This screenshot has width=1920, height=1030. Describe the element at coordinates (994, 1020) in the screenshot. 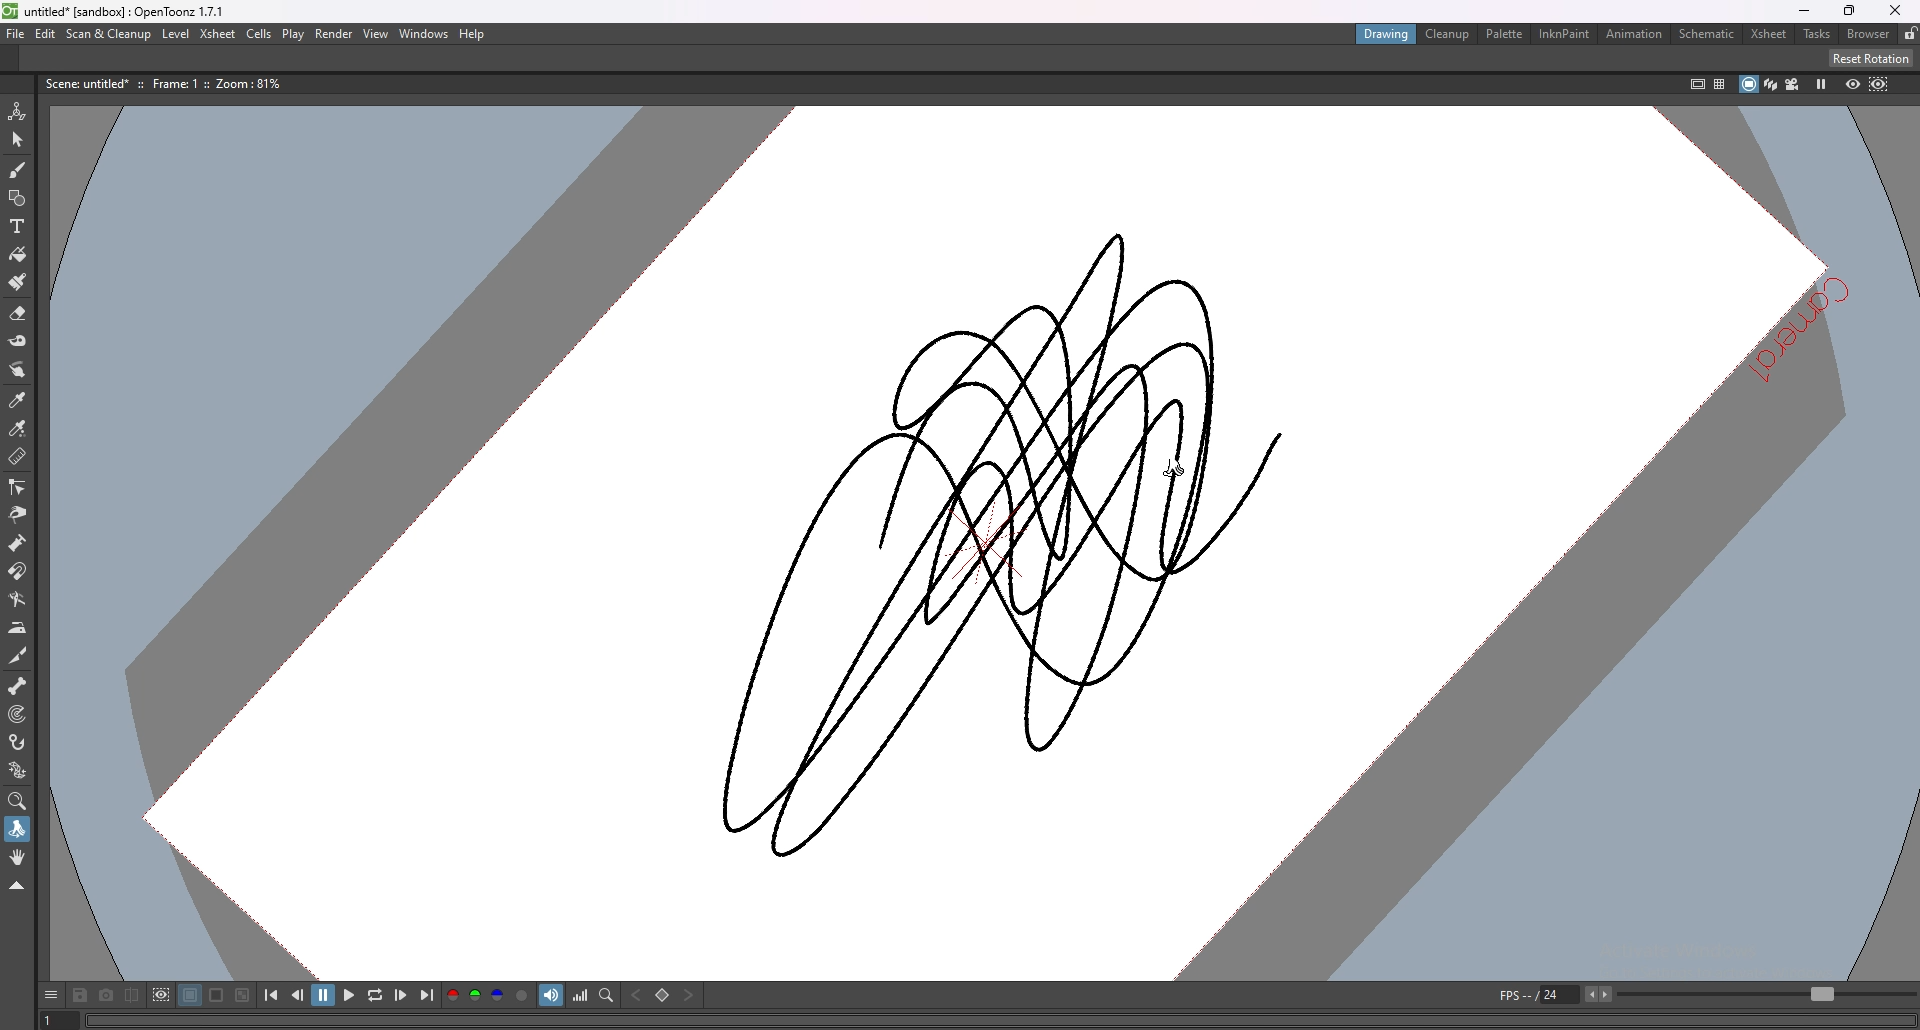

I see `player` at that location.